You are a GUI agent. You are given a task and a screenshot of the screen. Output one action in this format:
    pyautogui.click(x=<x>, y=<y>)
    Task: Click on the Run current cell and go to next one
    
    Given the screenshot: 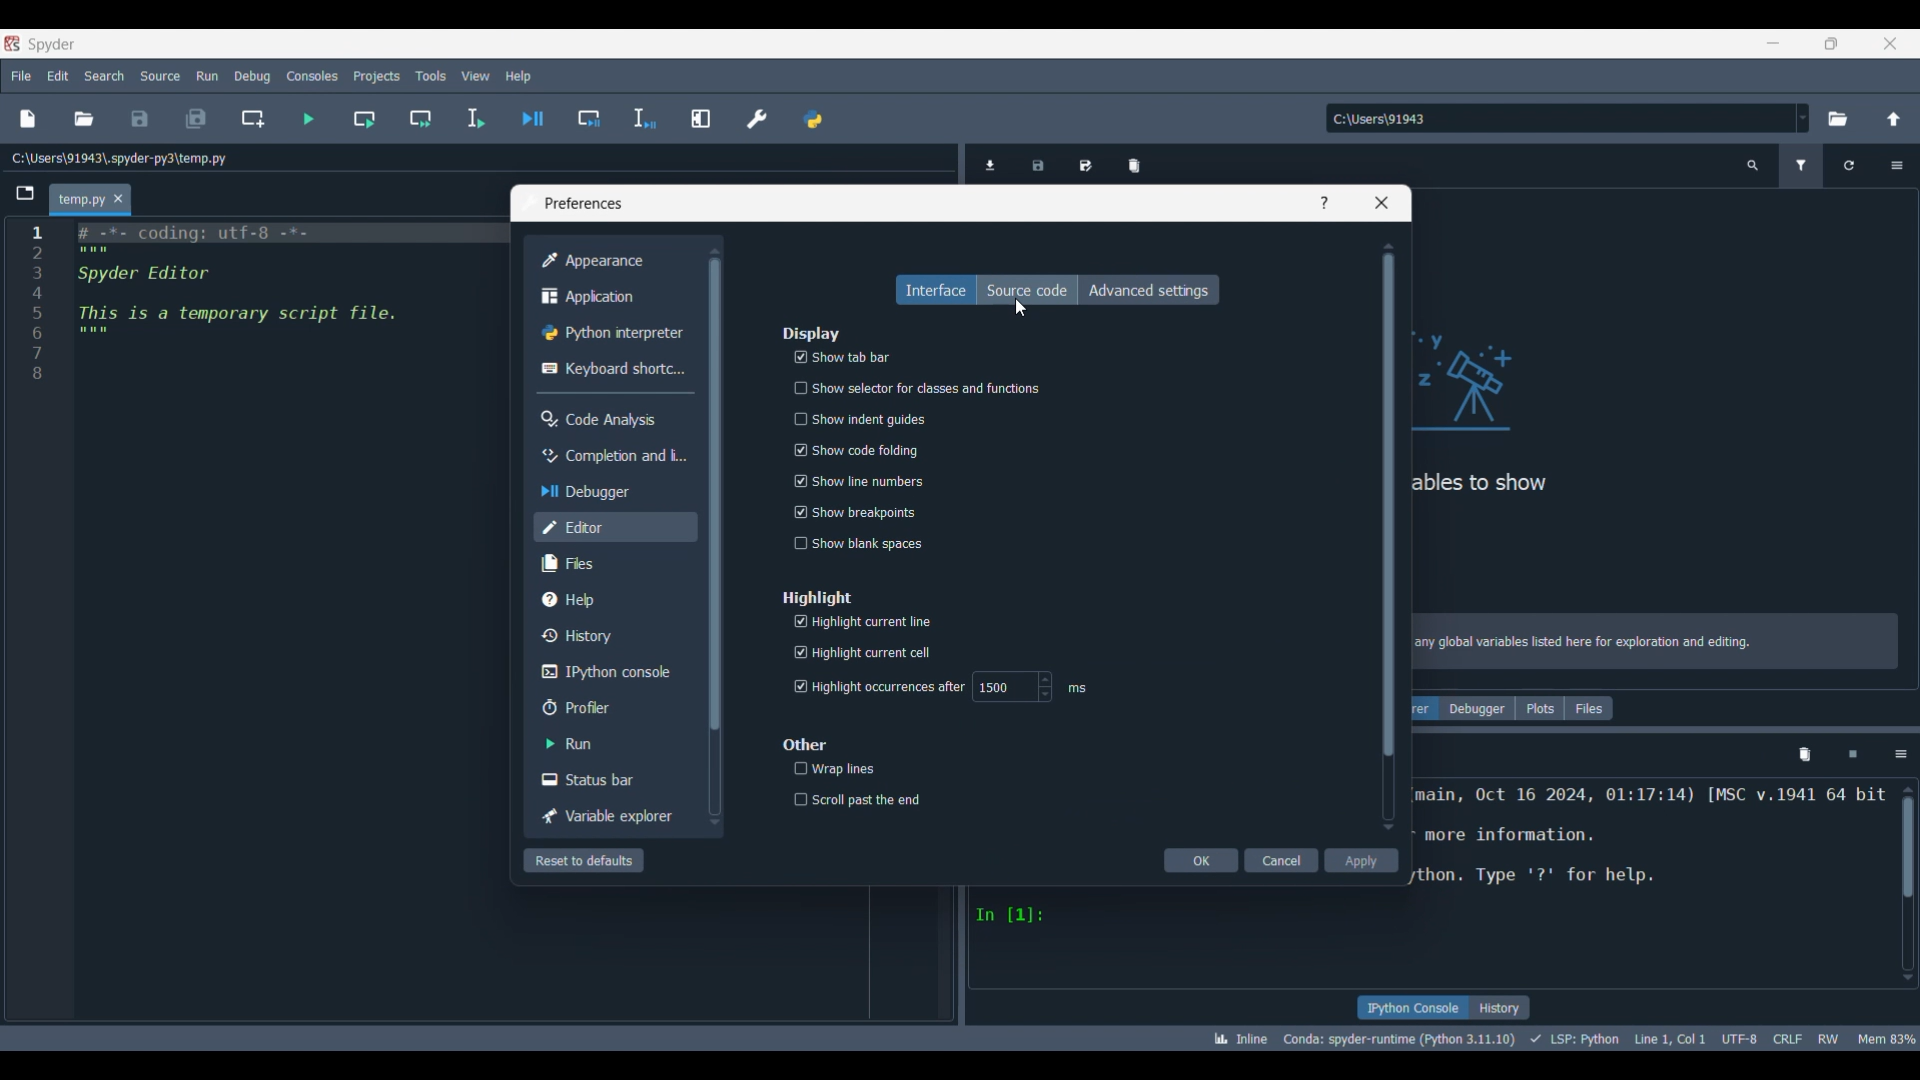 What is the action you would take?
    pyautogui.click(x=420, y=118)
    